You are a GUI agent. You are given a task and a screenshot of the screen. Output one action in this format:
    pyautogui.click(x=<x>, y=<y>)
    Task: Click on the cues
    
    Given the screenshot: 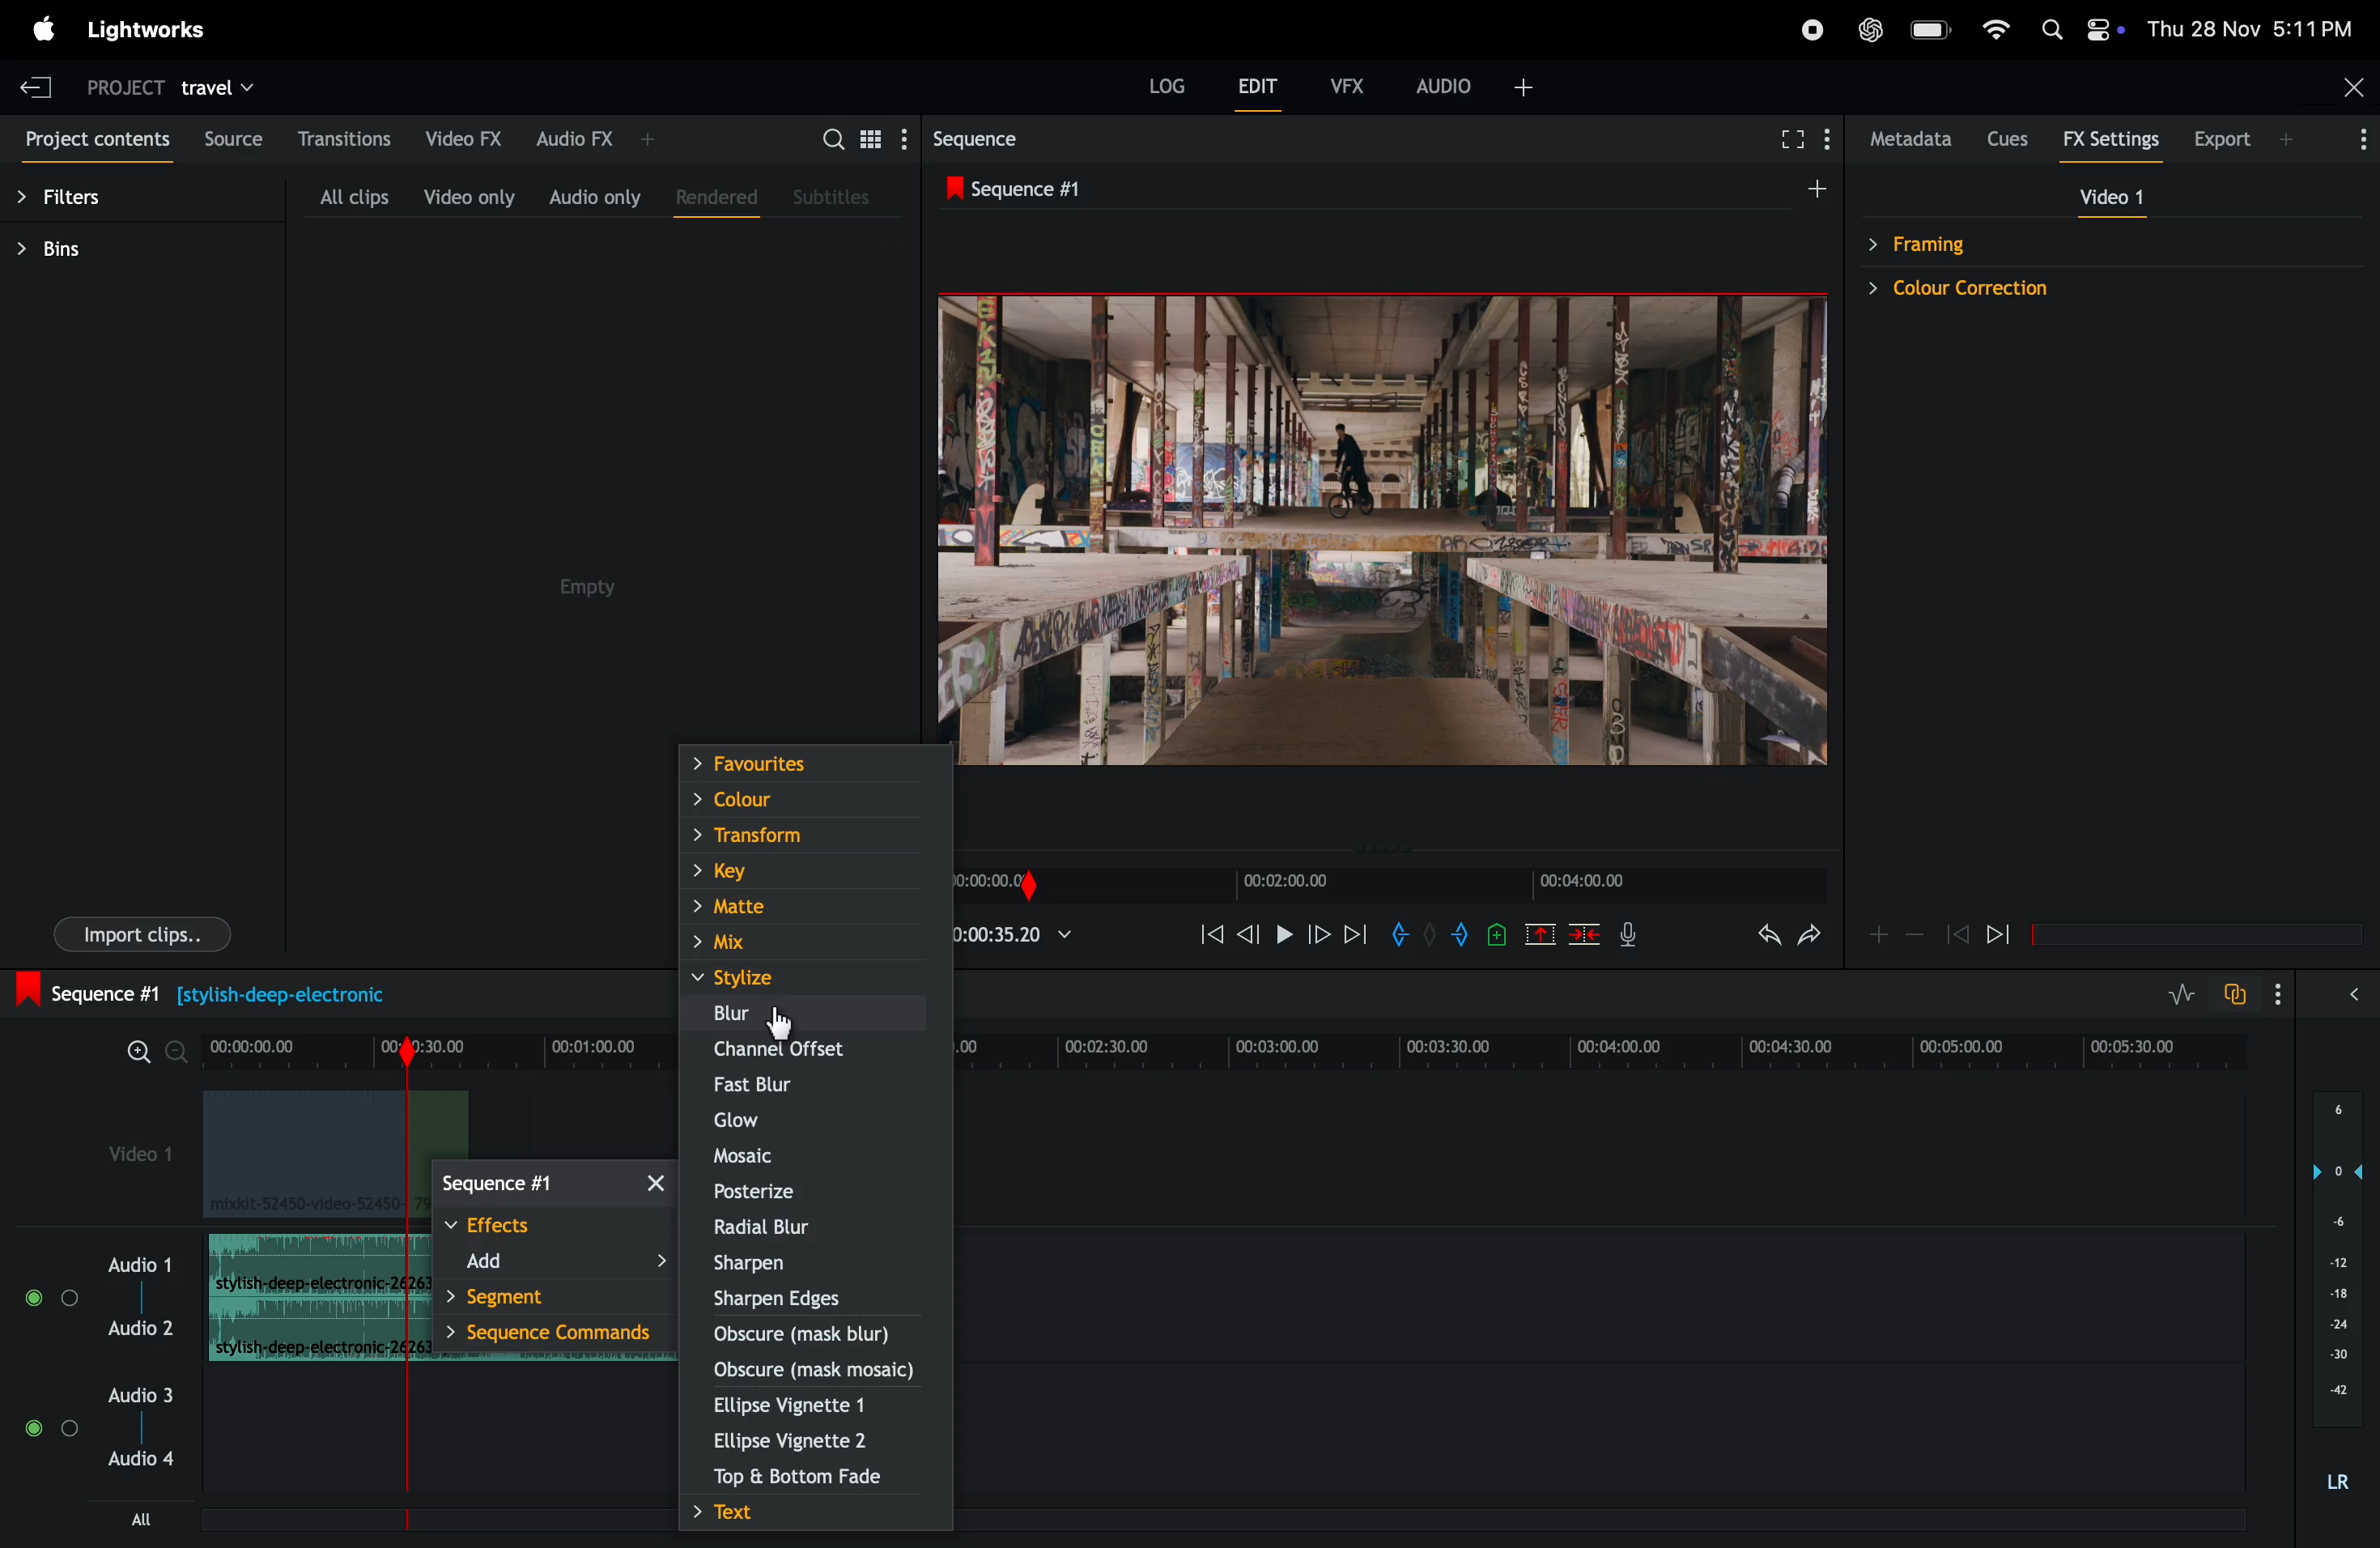 What is the action you would take?
    pyautogui.click(x=2006, y=138)
    